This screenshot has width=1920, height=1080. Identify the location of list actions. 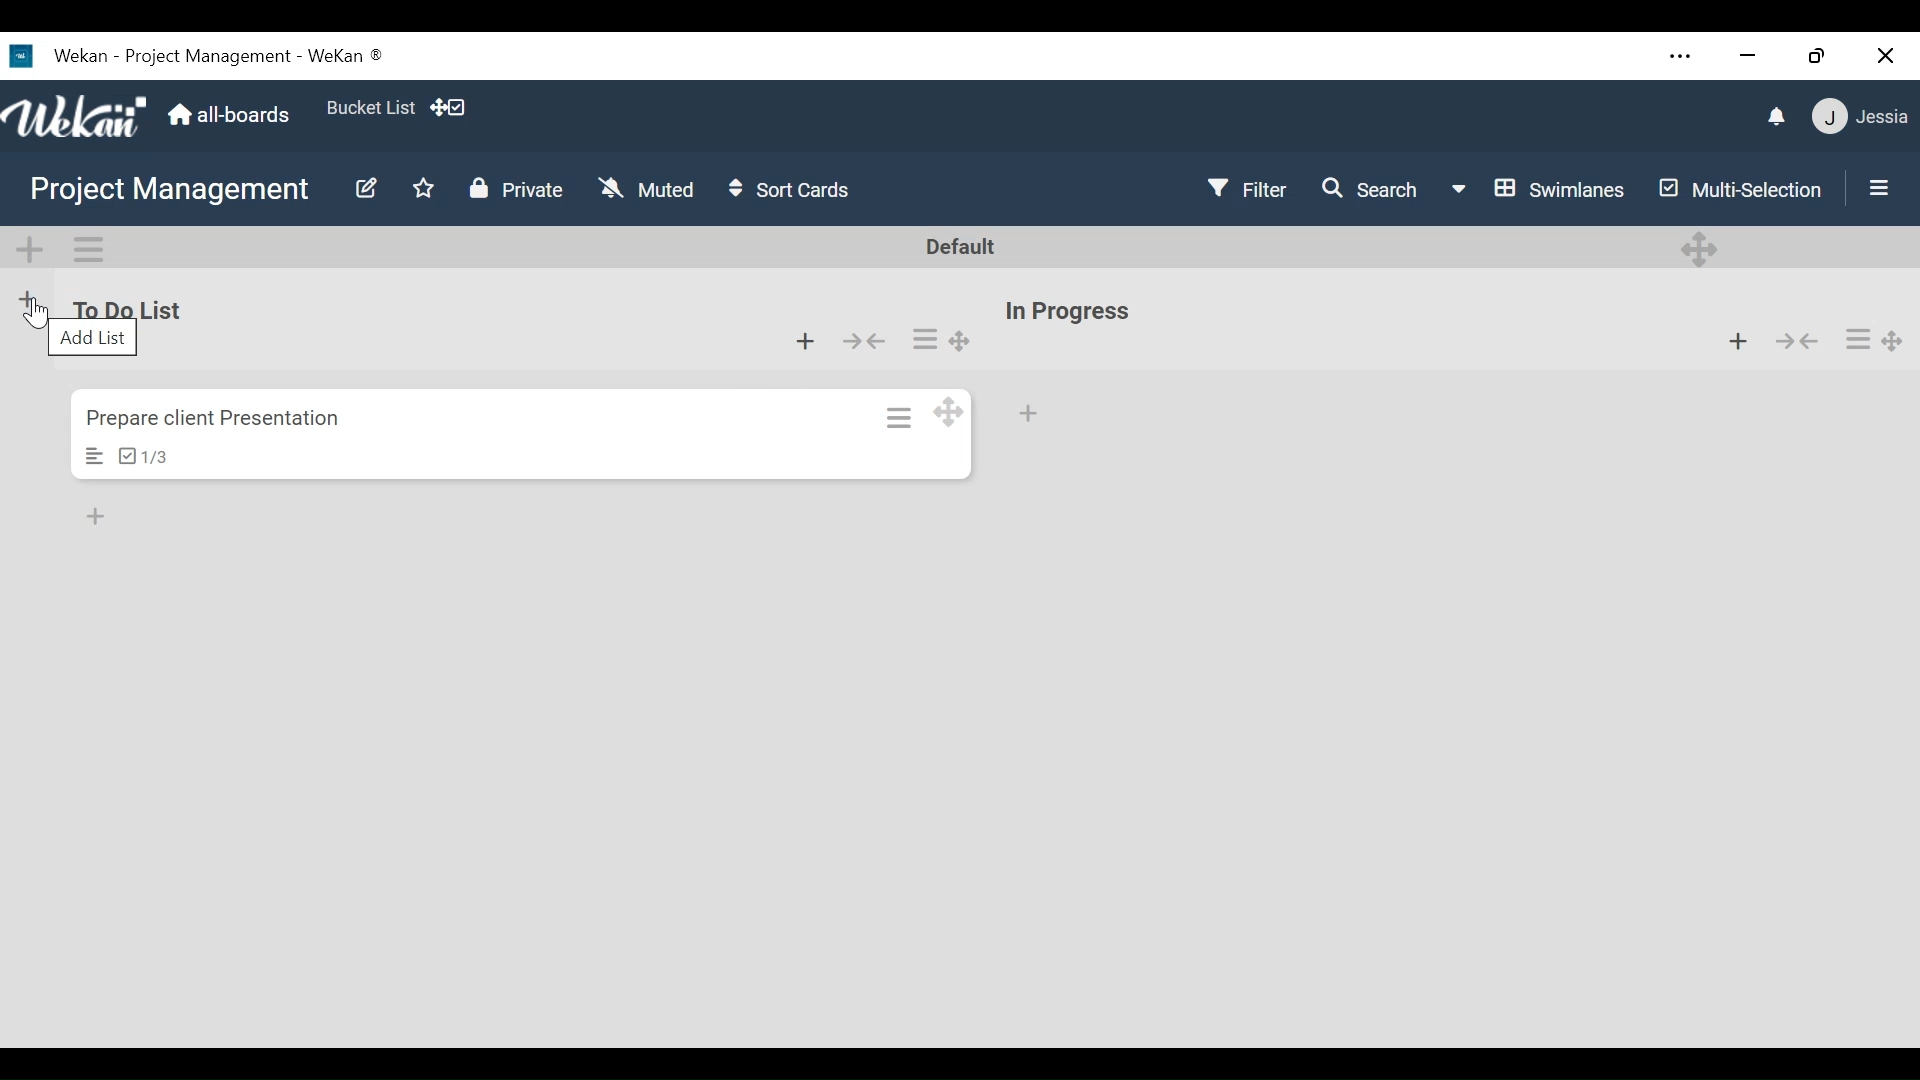
(923, 338).